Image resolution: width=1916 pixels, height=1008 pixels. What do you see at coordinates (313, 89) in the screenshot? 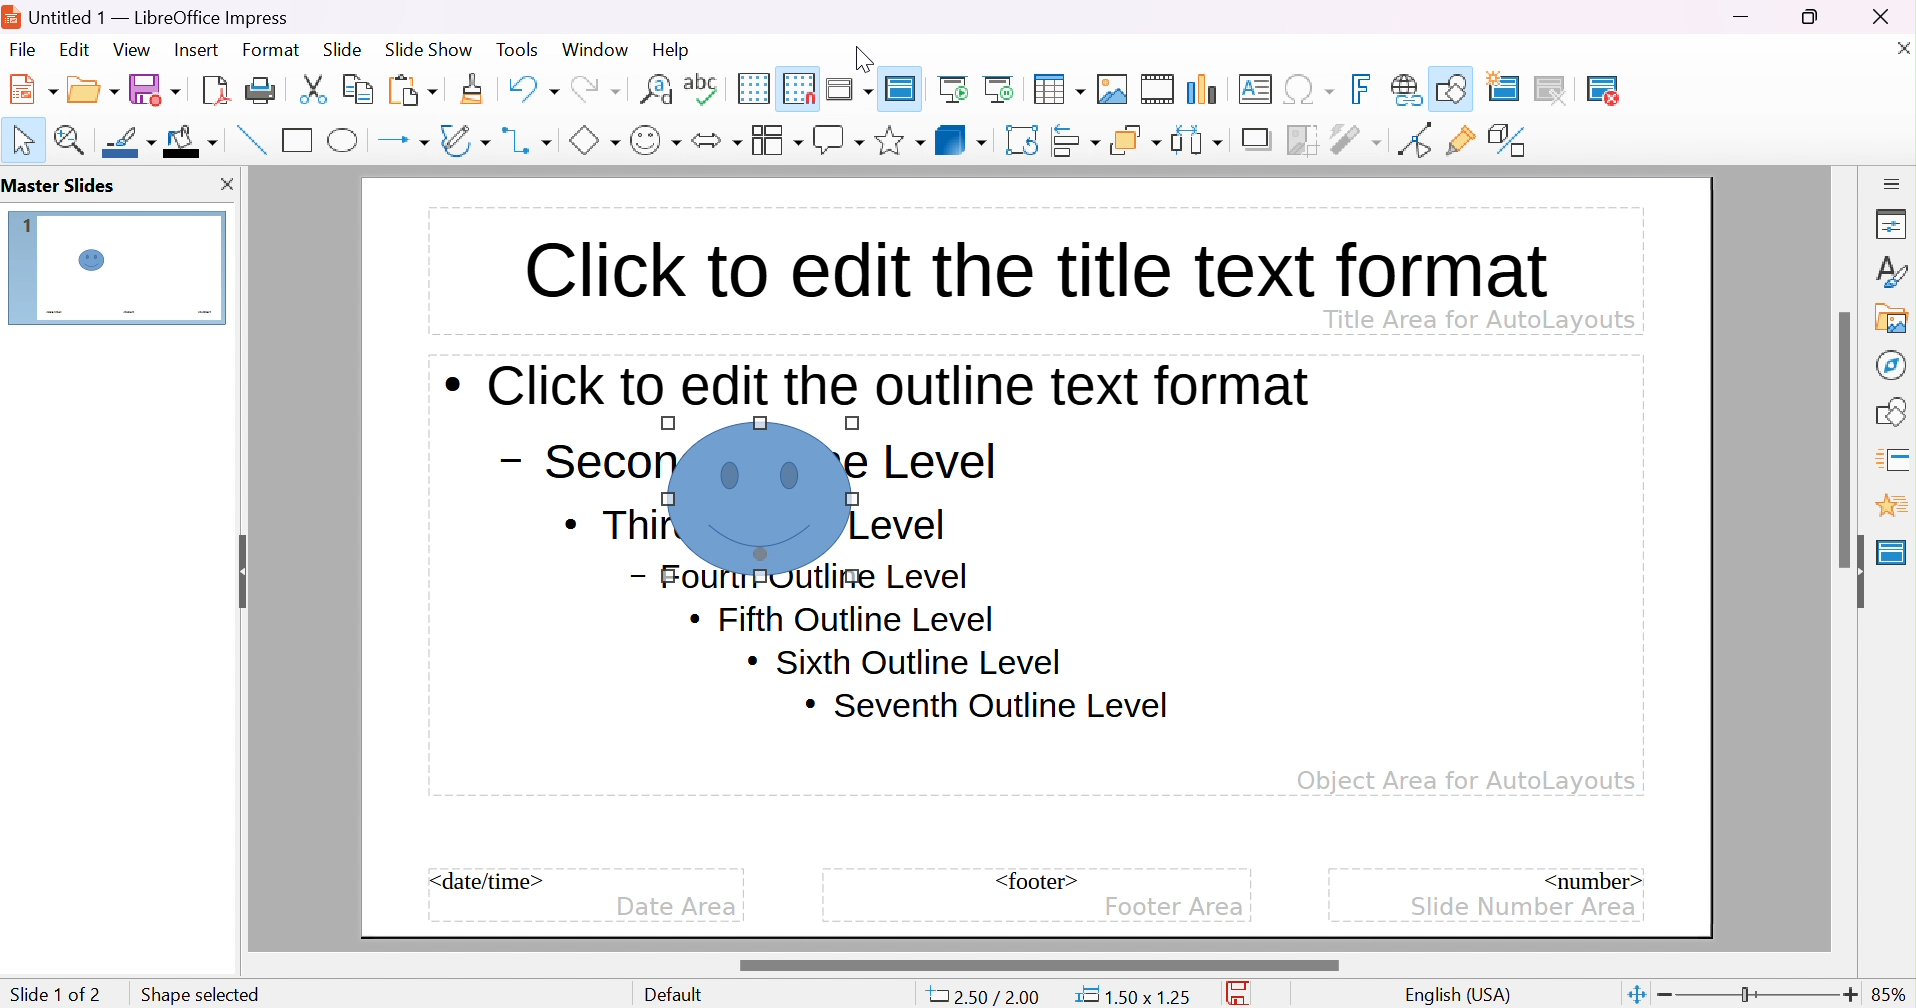
I see `cut` at bounding box center [313, 89].